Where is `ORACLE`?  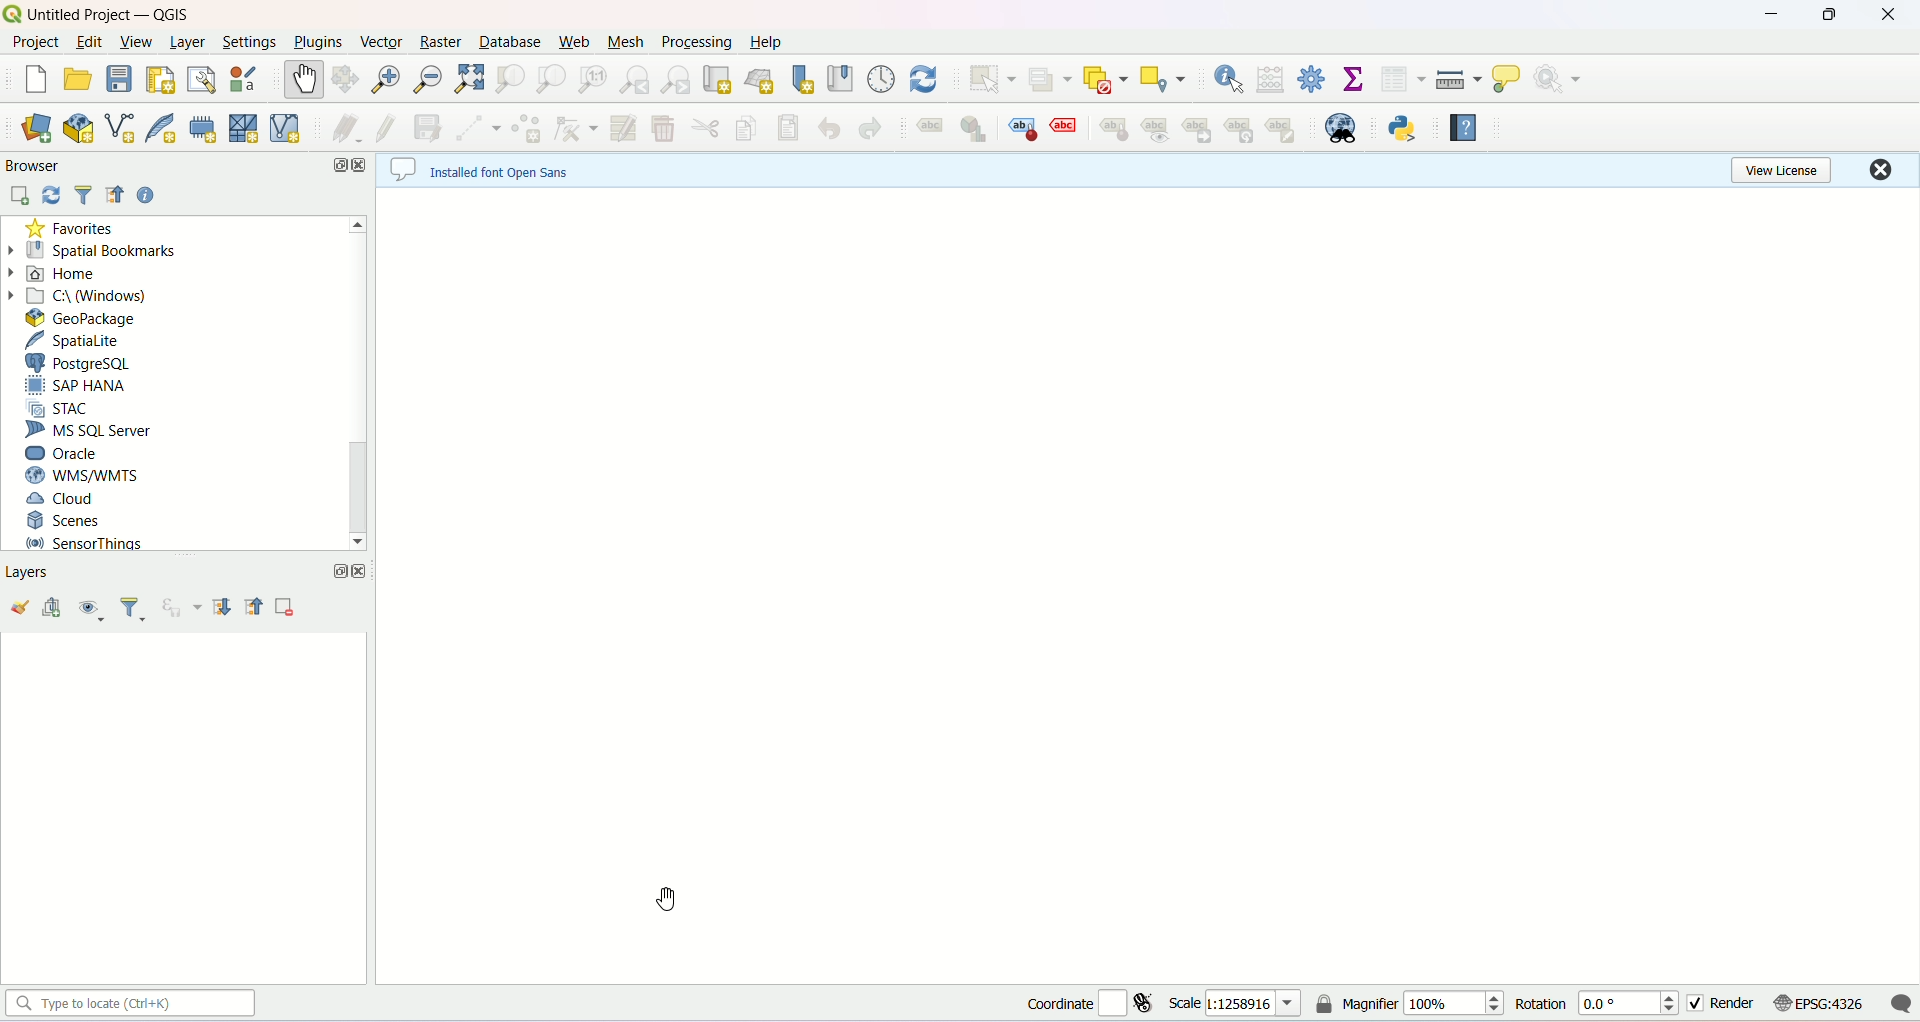
ORACLE is located at coordinates (59, 453).